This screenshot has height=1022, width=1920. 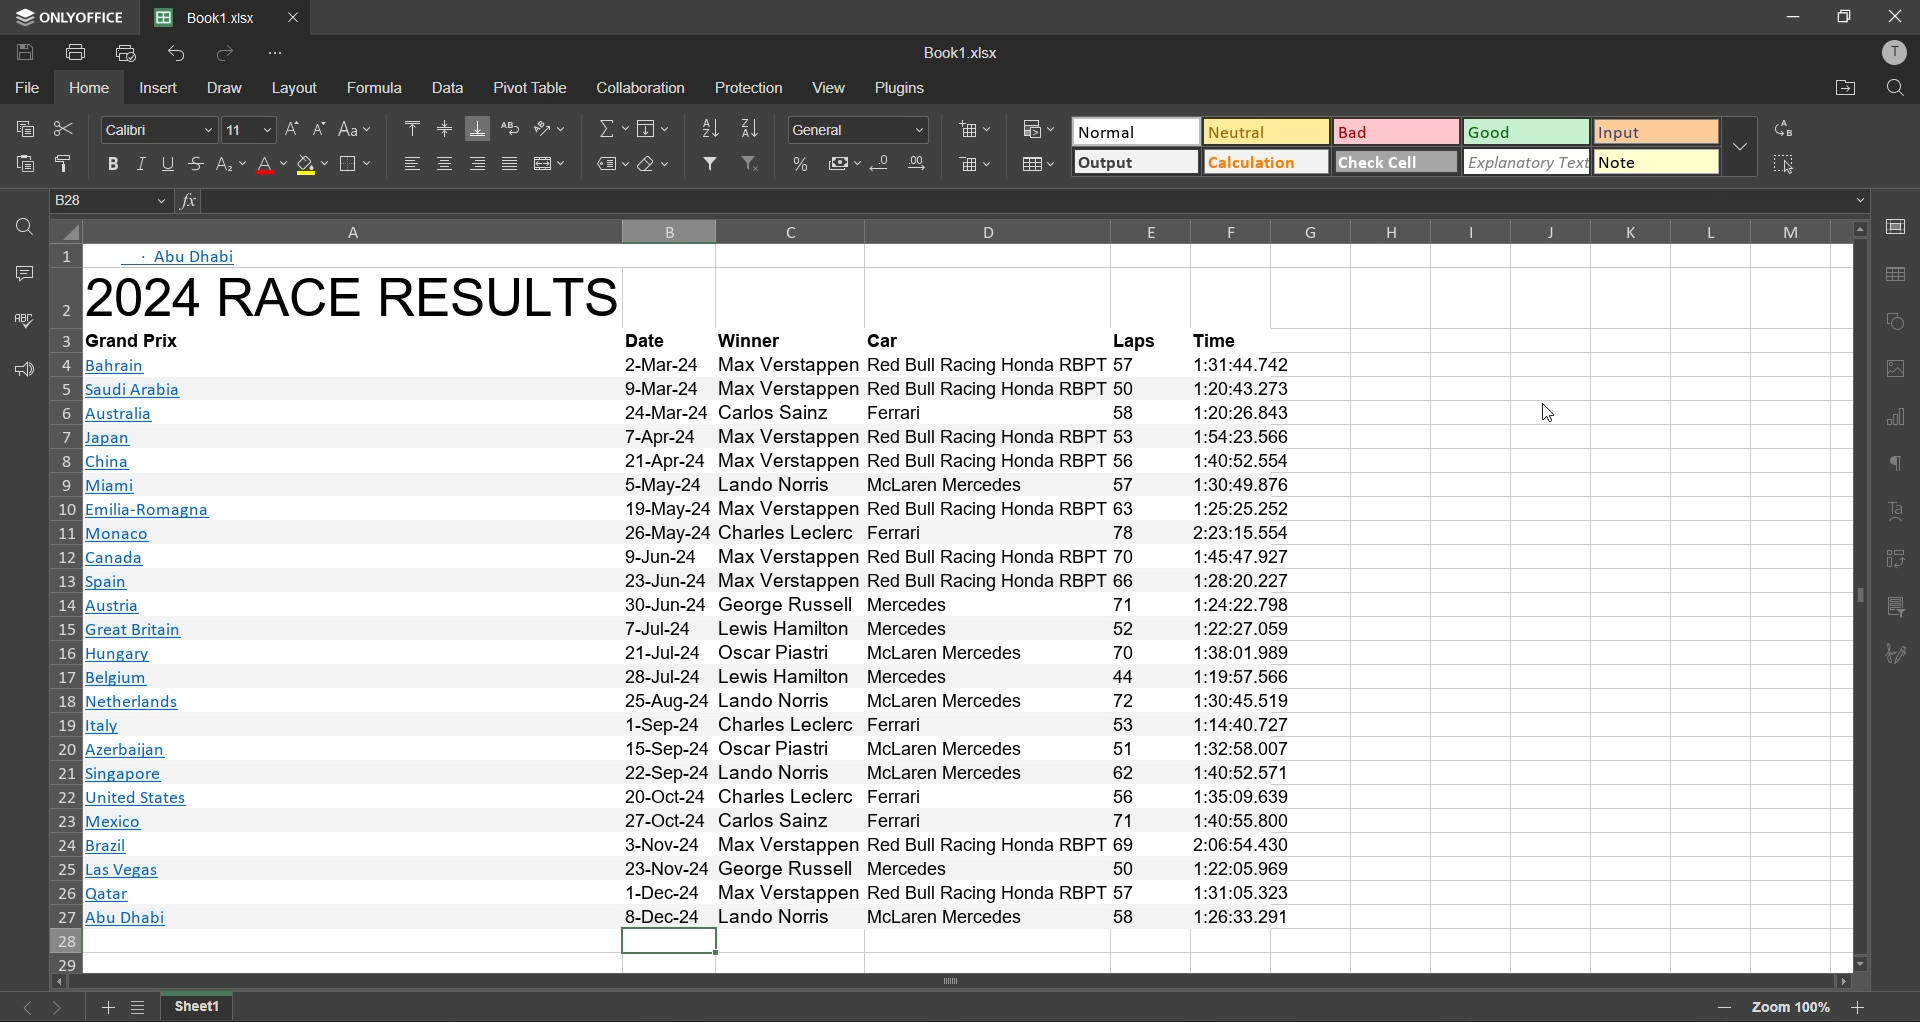 I want to click on Singapore 22-Sep-24 Lando Norris McLaren Mercedes 62 1:40:52.571, so click(x=690, y=773).